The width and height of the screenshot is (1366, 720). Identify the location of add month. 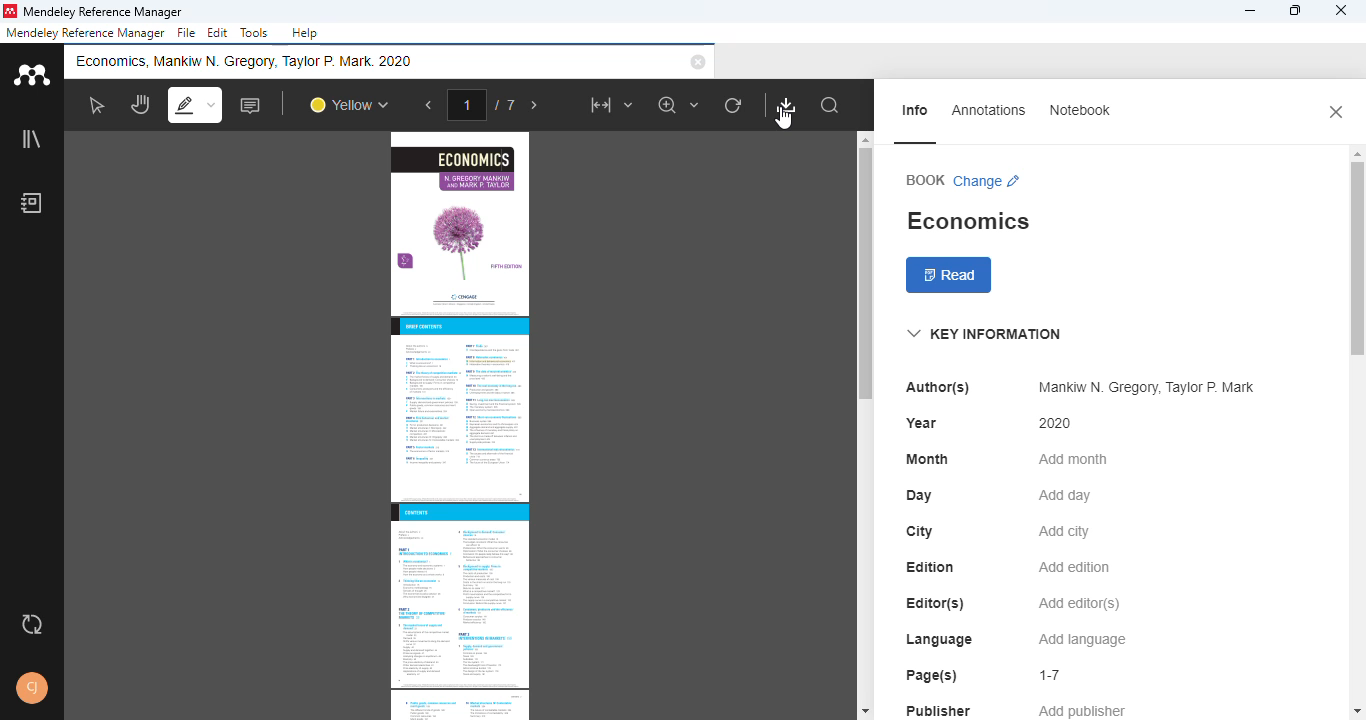
(1071, 459).